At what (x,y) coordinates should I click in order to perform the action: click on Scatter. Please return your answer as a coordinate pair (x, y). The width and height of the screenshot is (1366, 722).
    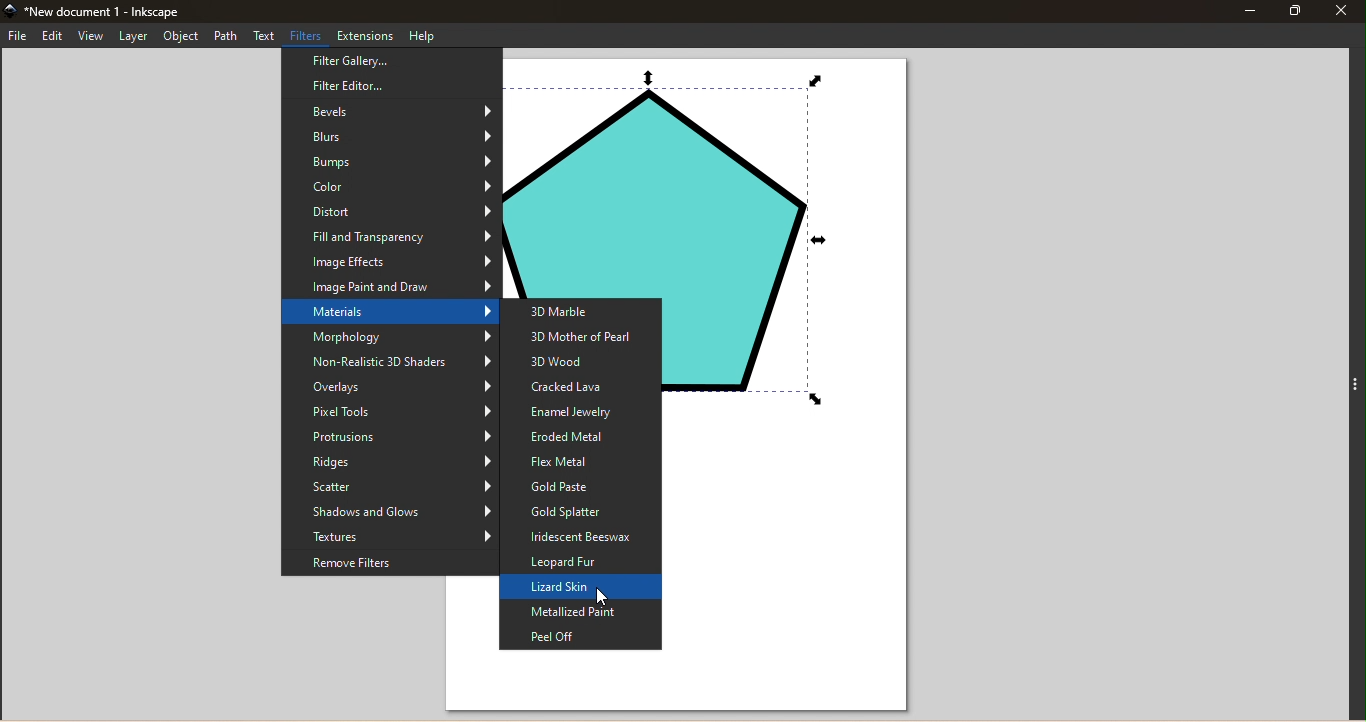
    Looking at the image, I should click on (390, 487).